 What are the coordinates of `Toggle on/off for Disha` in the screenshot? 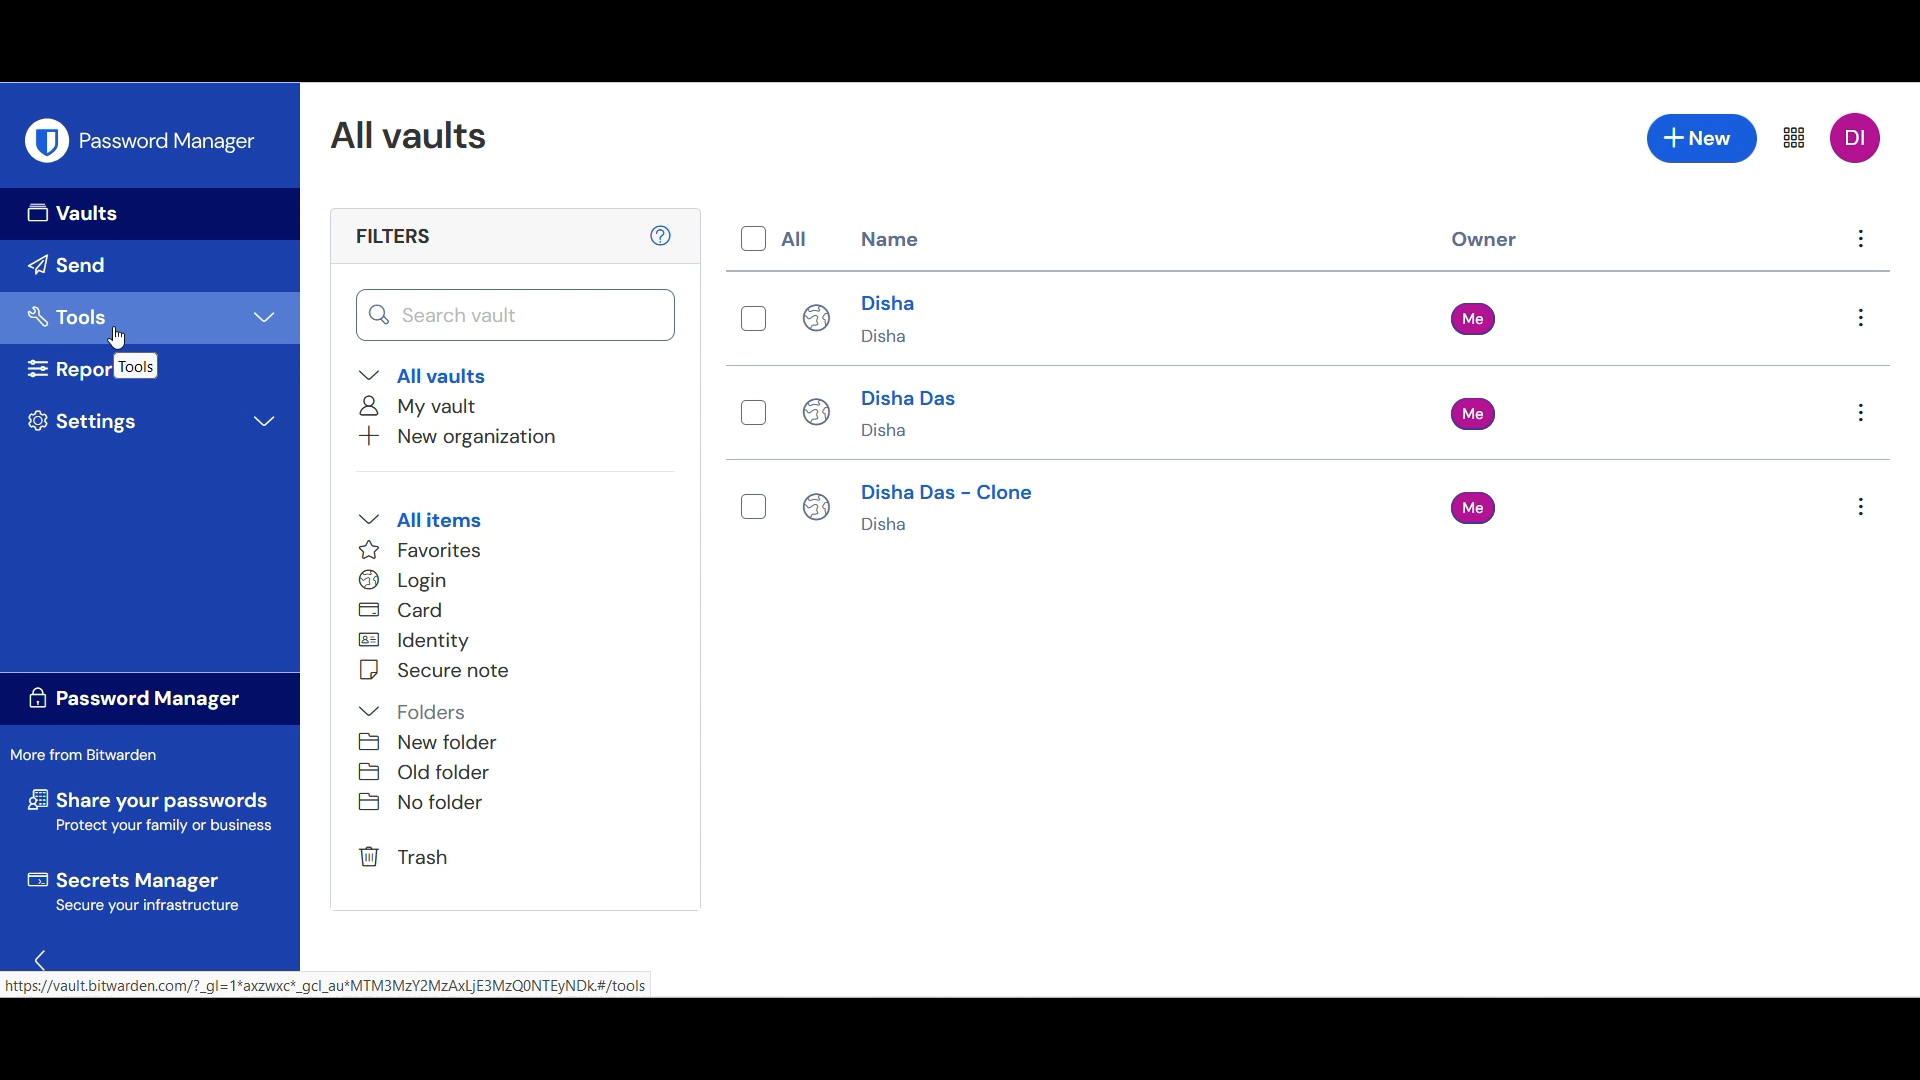 It's located at (754, 319).